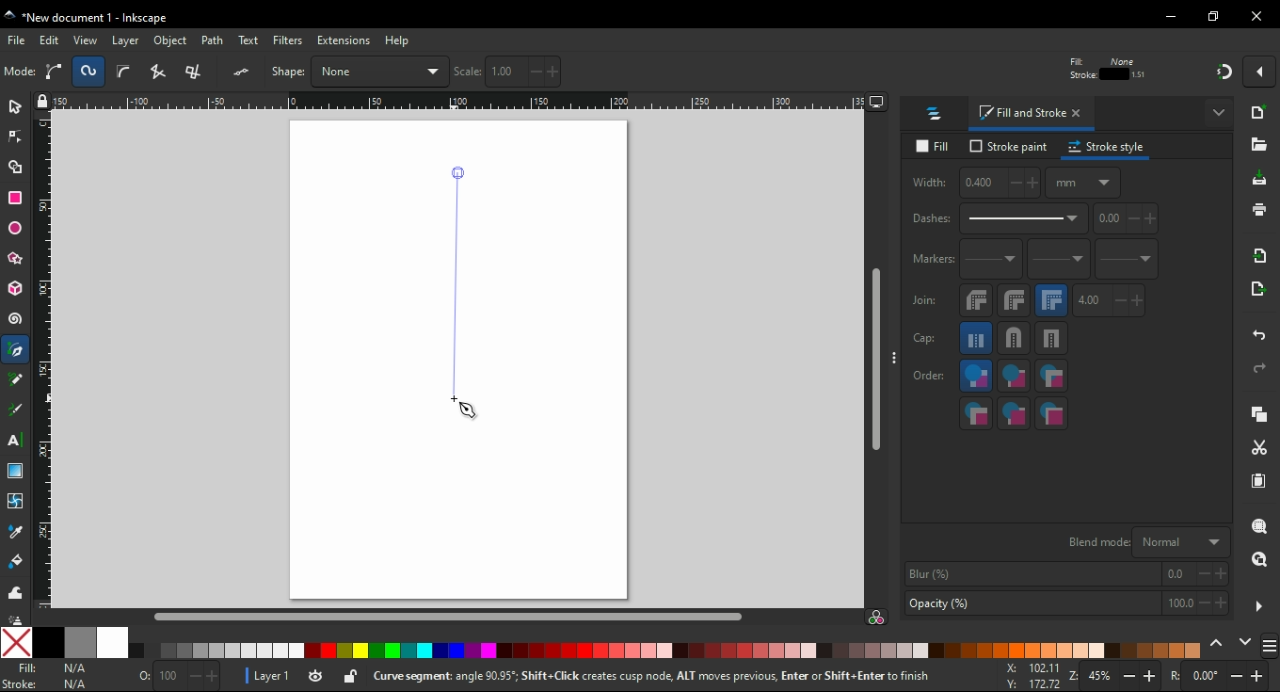 The height and width of the screenshot is (692, 1280). Describe the element at coordinates (1142, 72) in the screenshot. I see `move gradients along with other objects` at that location.